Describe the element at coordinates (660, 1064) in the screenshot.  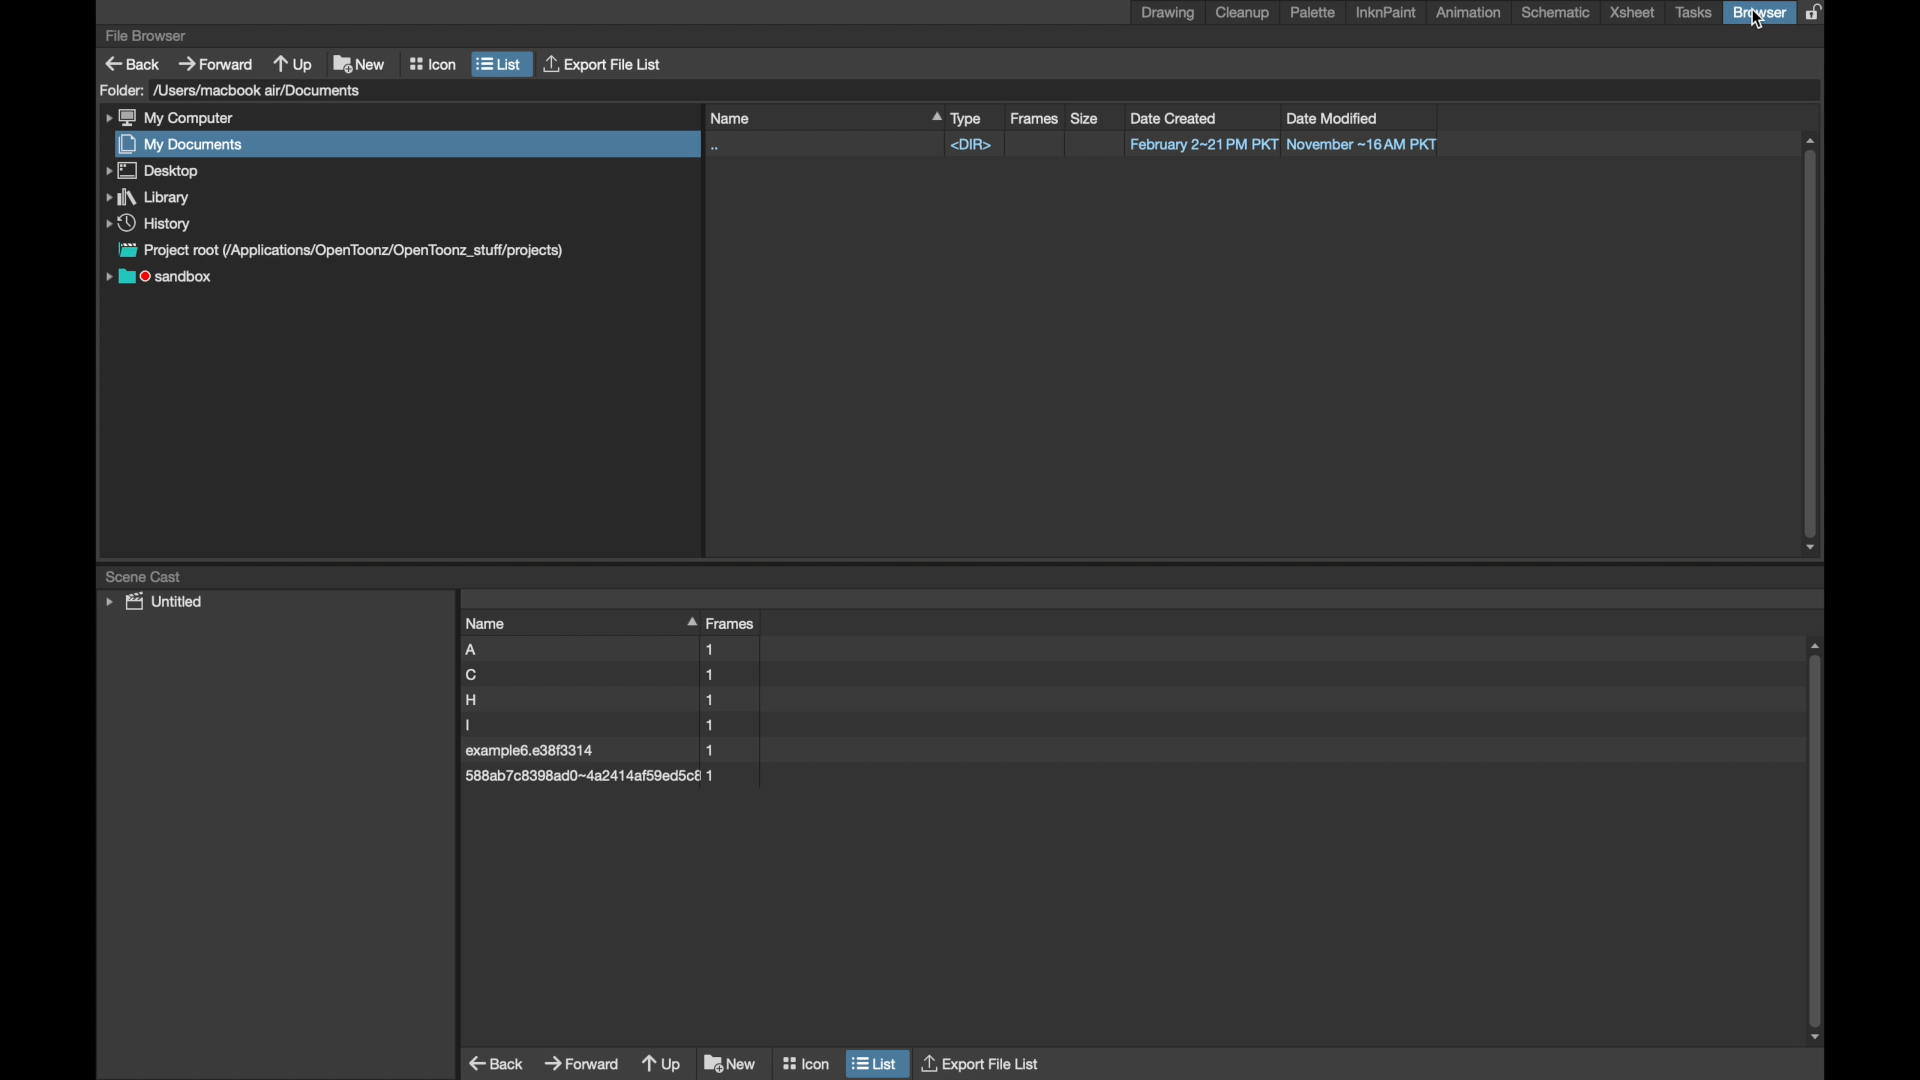
I see `up` at that location.